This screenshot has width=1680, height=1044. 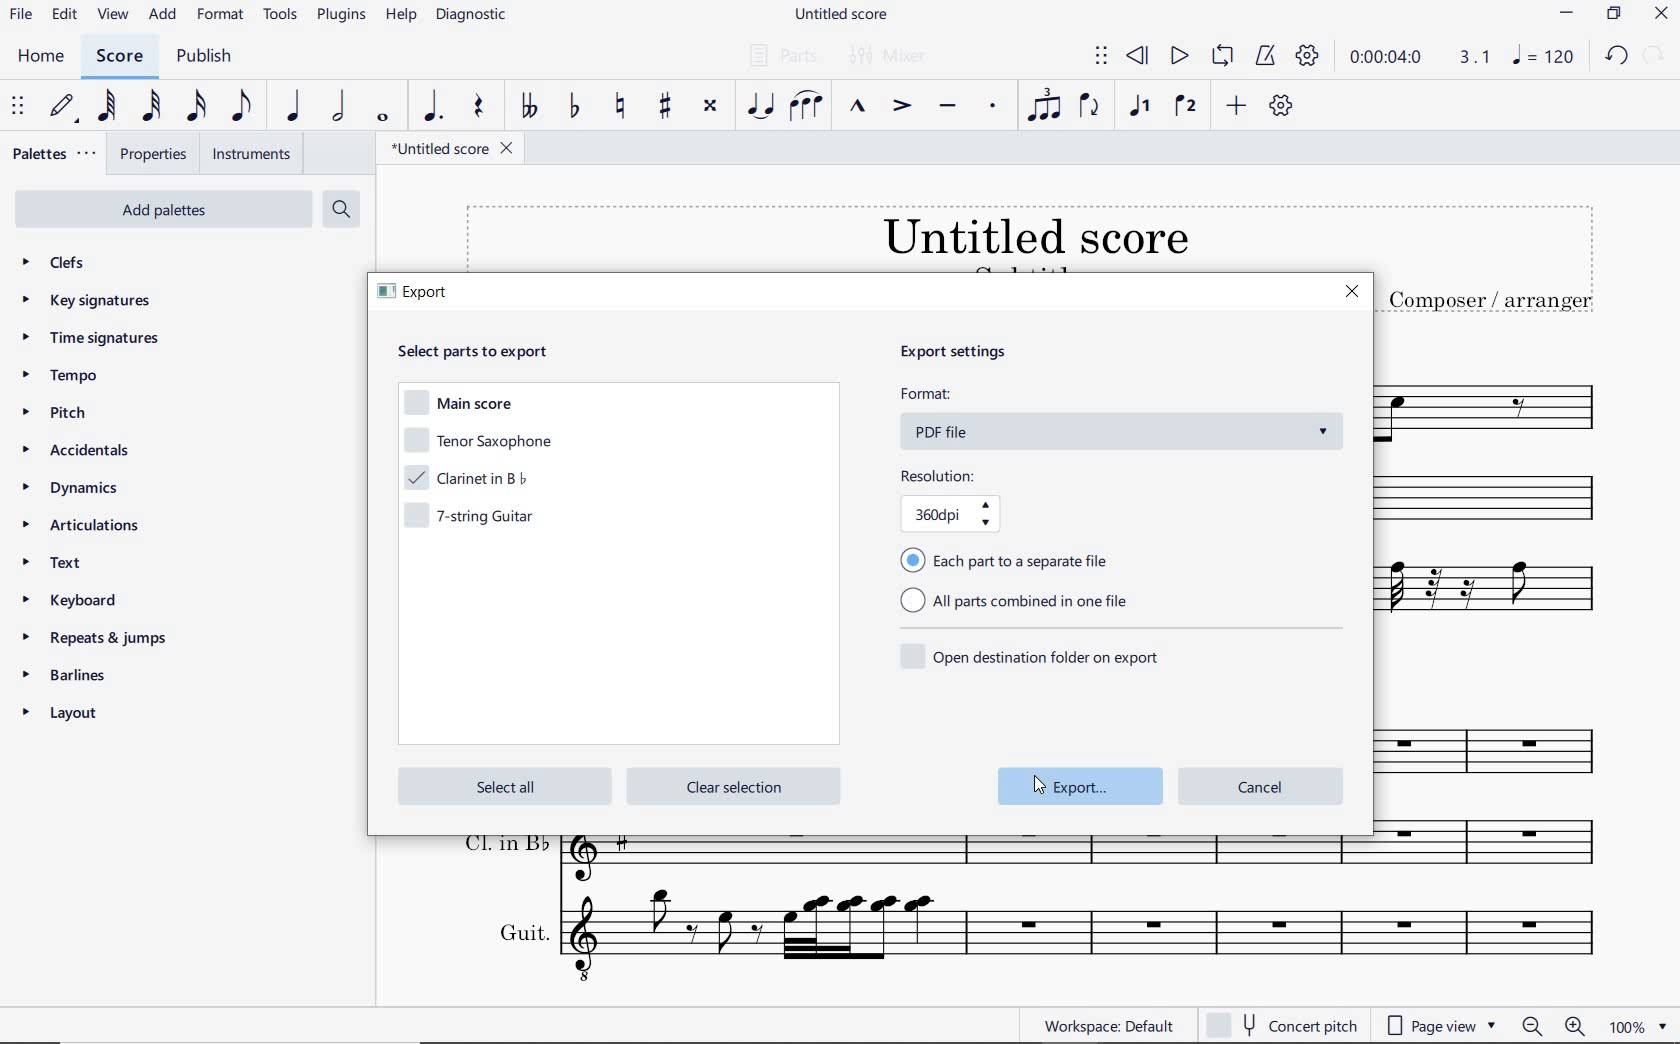 What do you see at coordinates (619, 107) in the screenshot?
I see `TOGGLE NATURAL` at bounding box center [619, 107].